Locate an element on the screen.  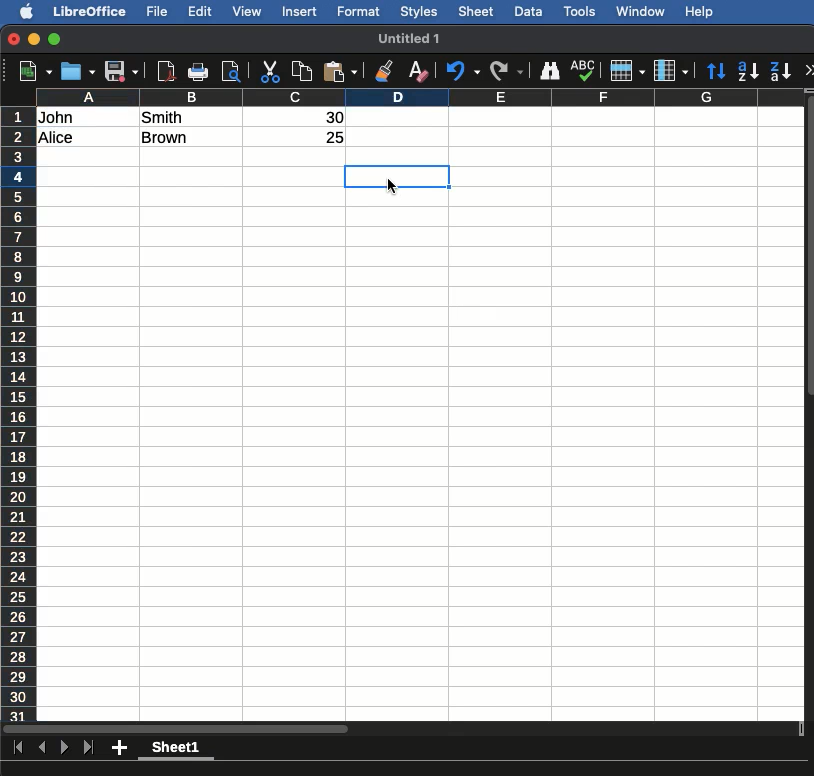
Help is located at coordinates (701, 11).